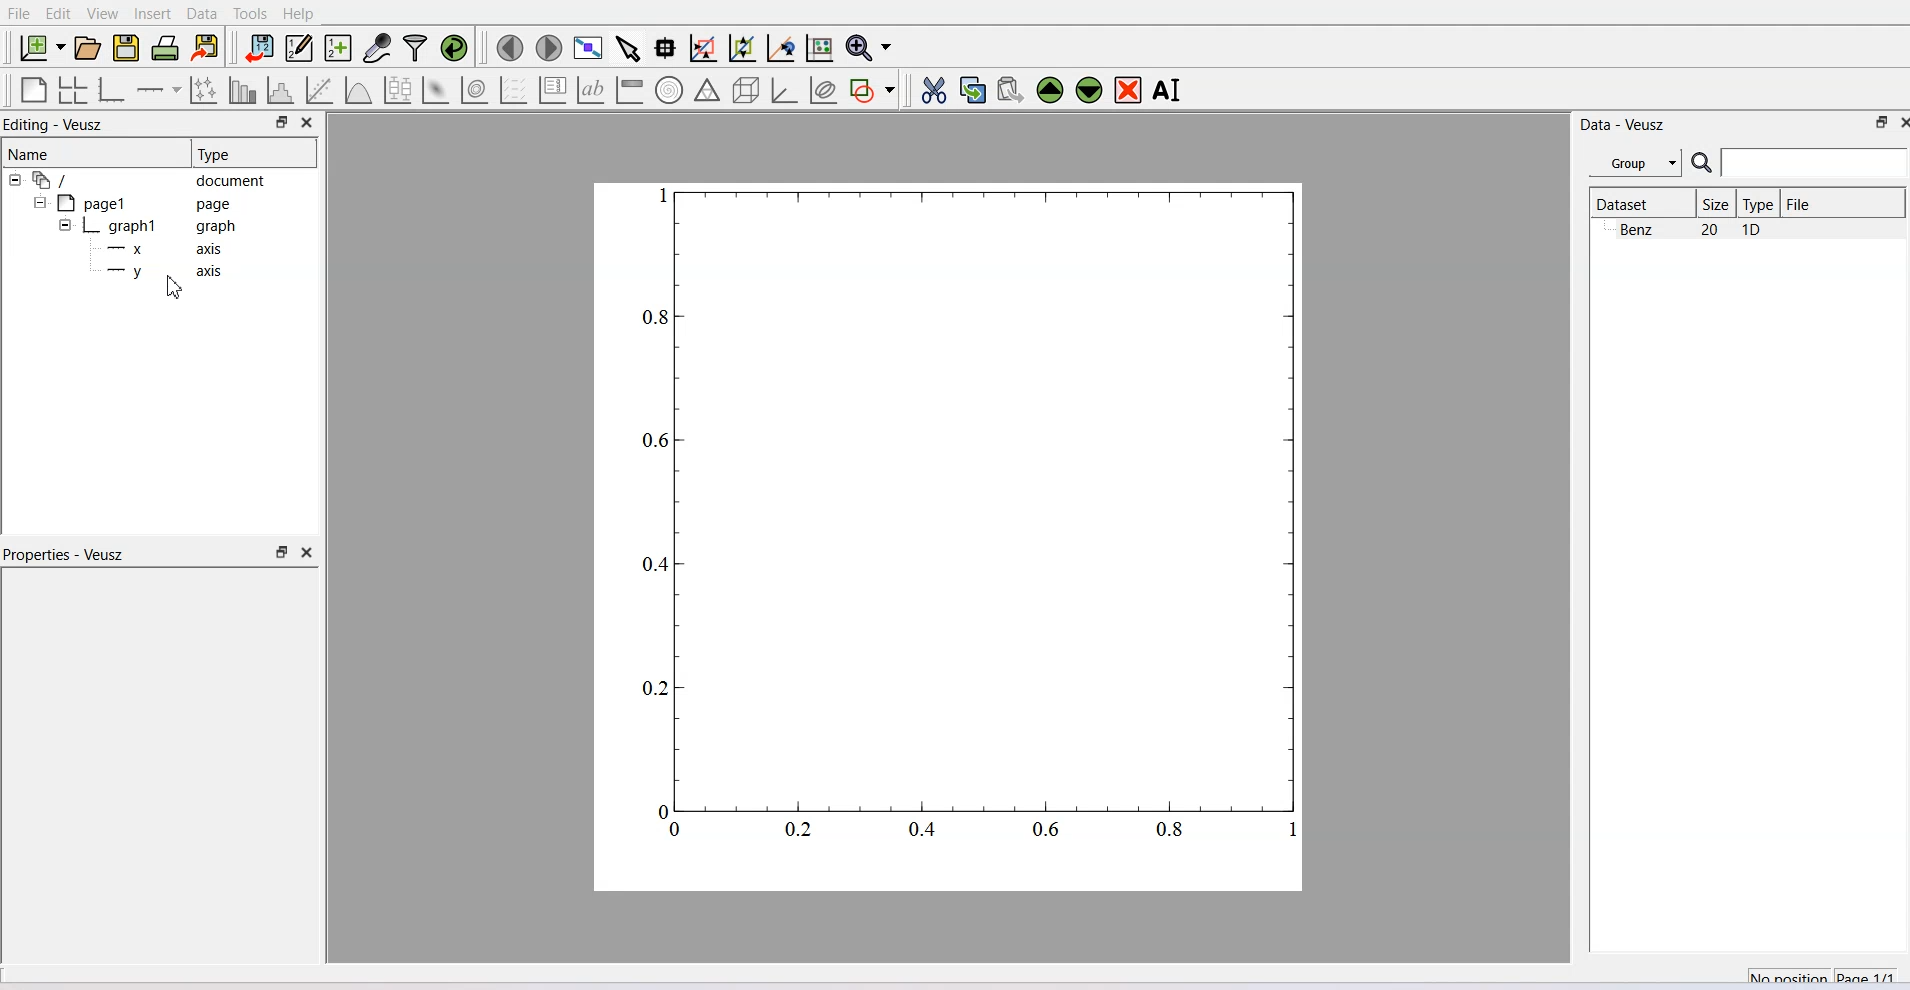 The height and width of the screenshot is (990, 1910). Describe the element at coordinates (298, 14) in the screenshot. I see `Help` at that location.